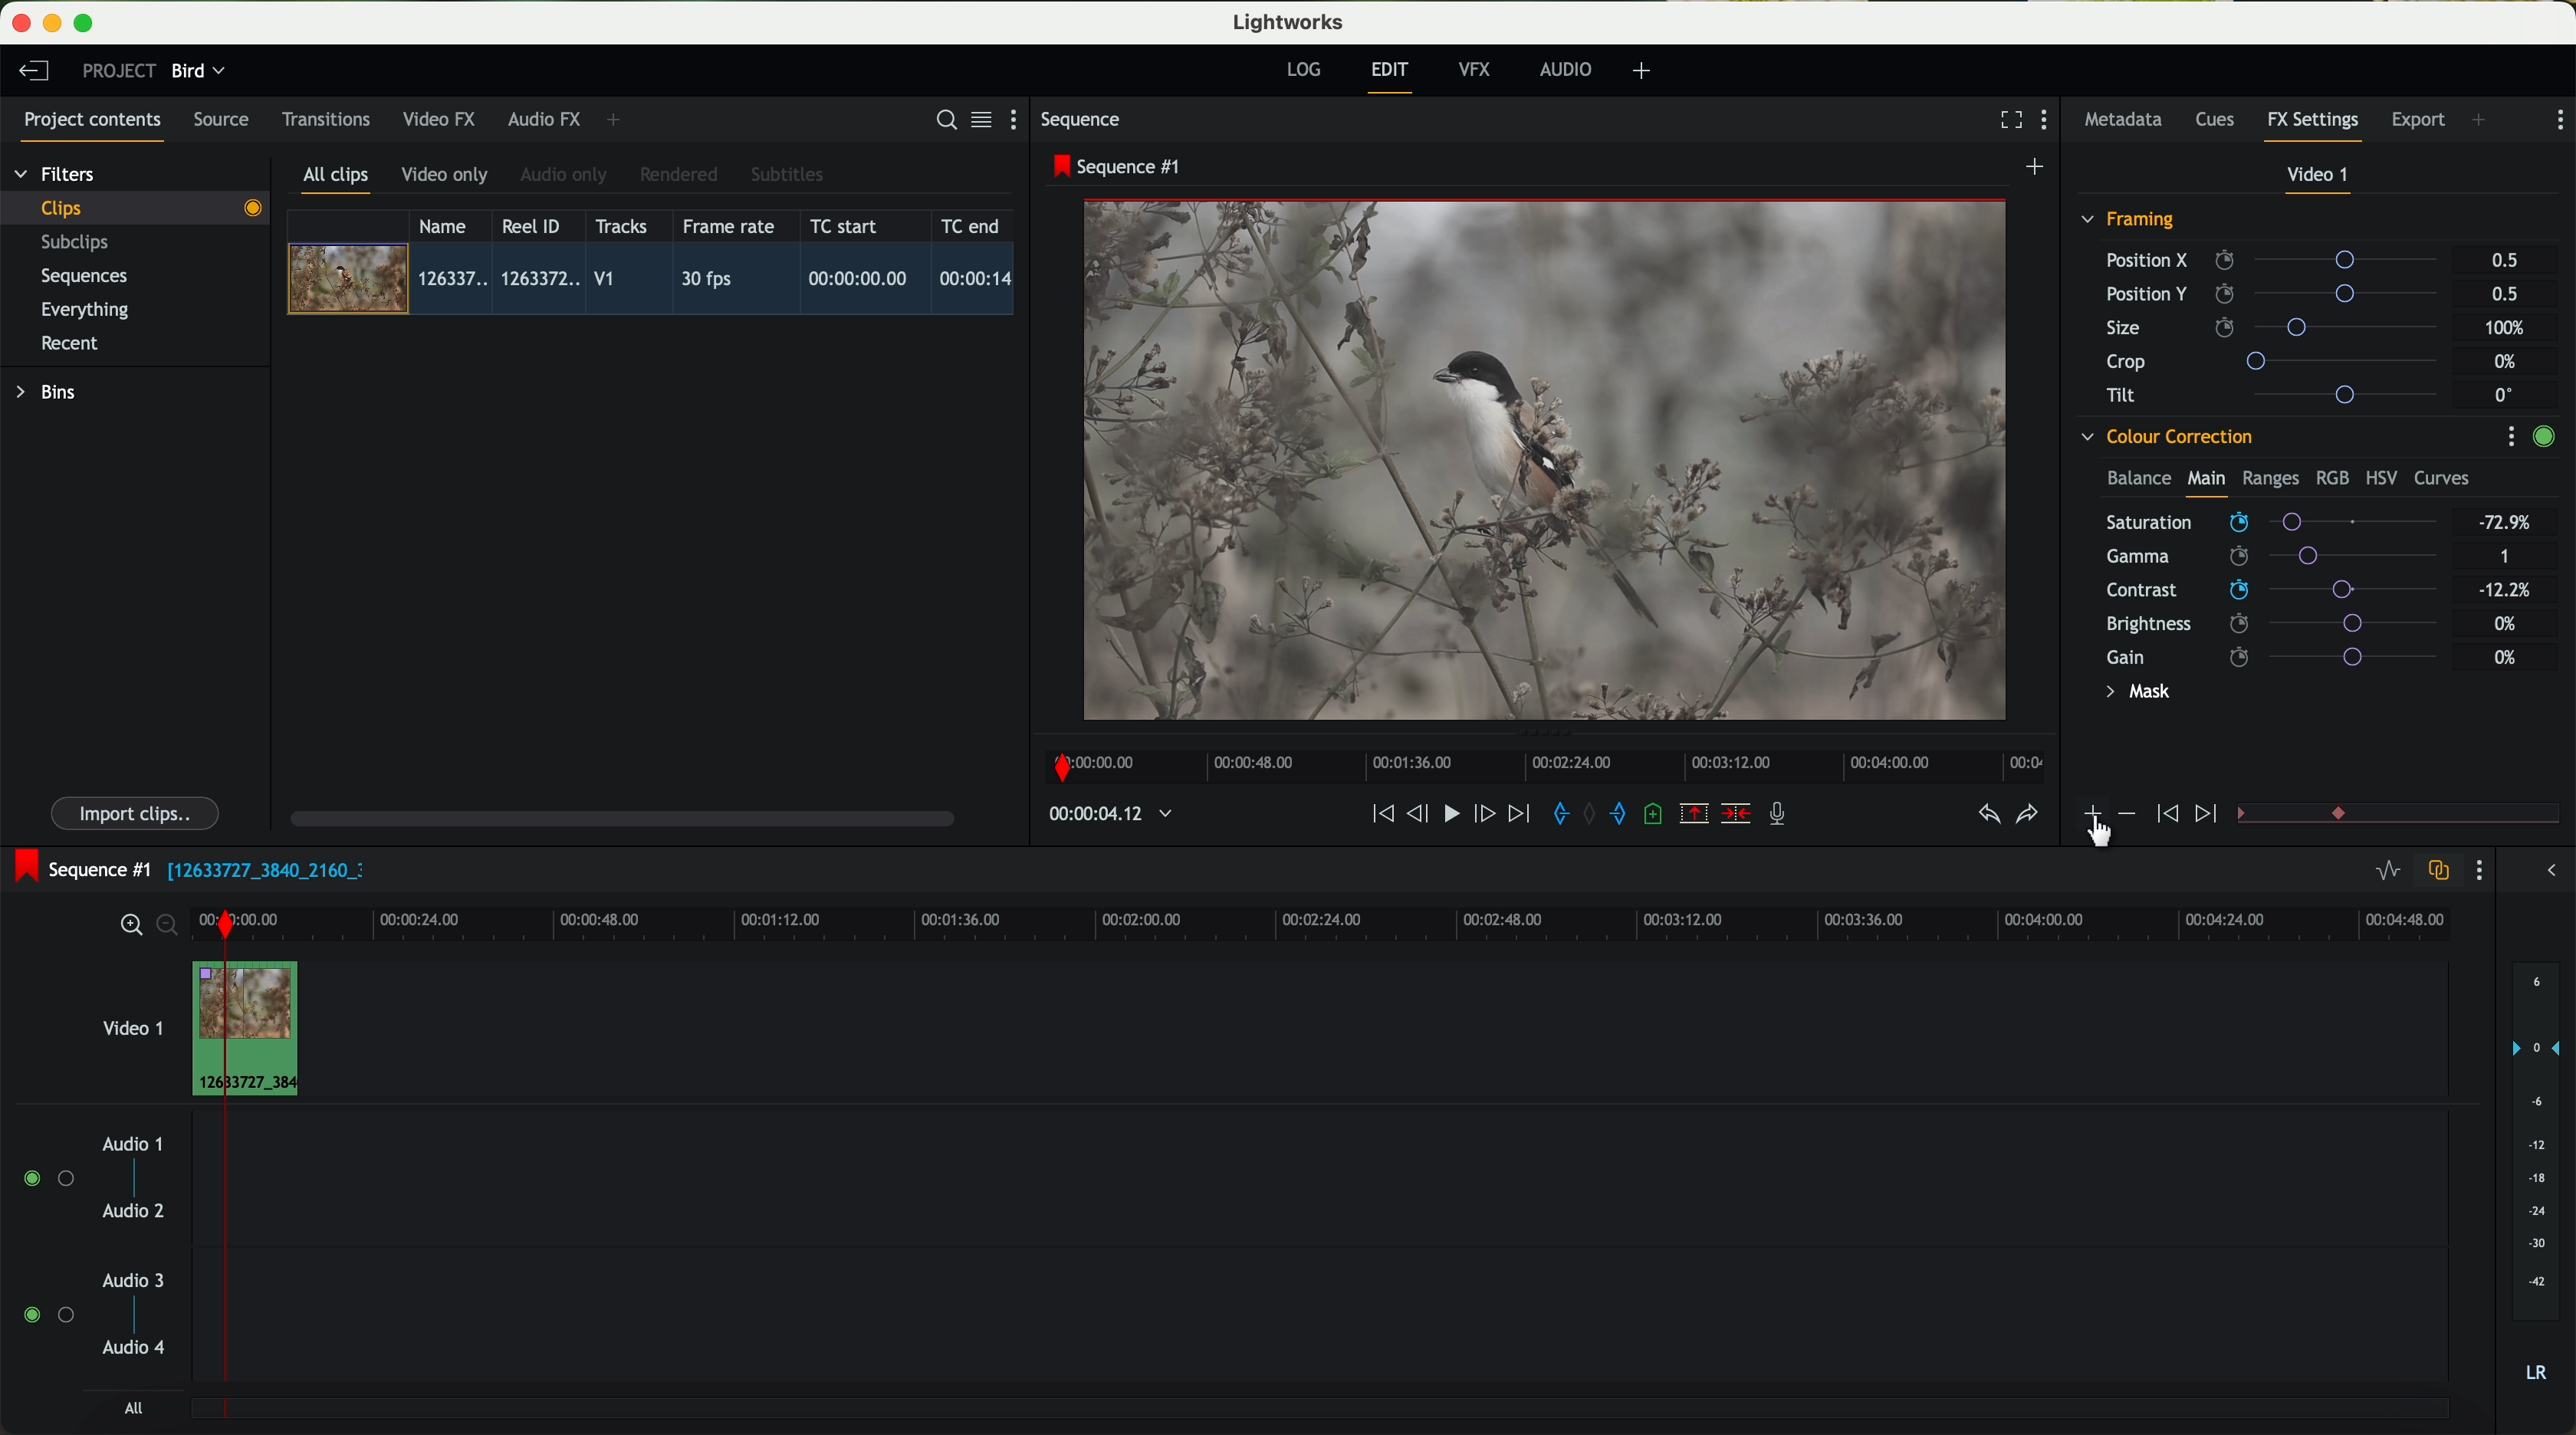  Describe the element at coordinates (1421, 816) in the screenshot. I see `nudge one frame back` at that location.